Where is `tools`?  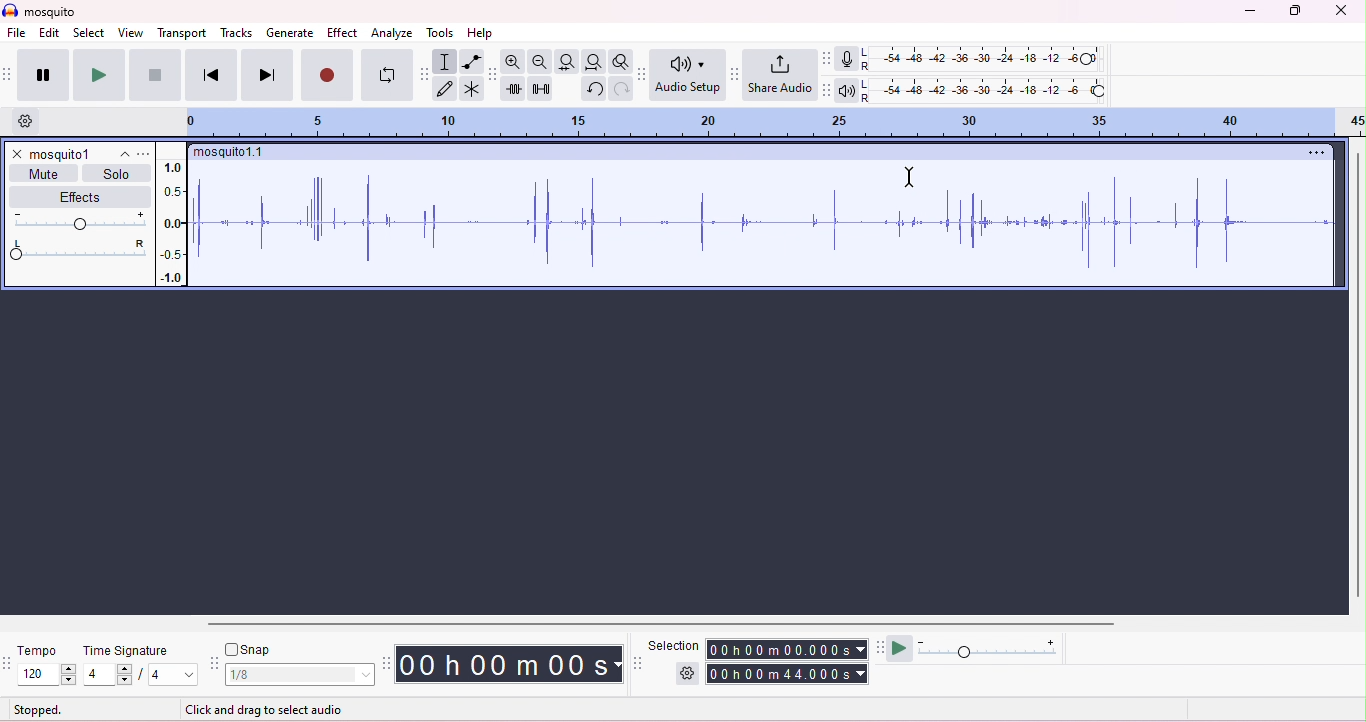
tools is located at coordinates (441, 33).